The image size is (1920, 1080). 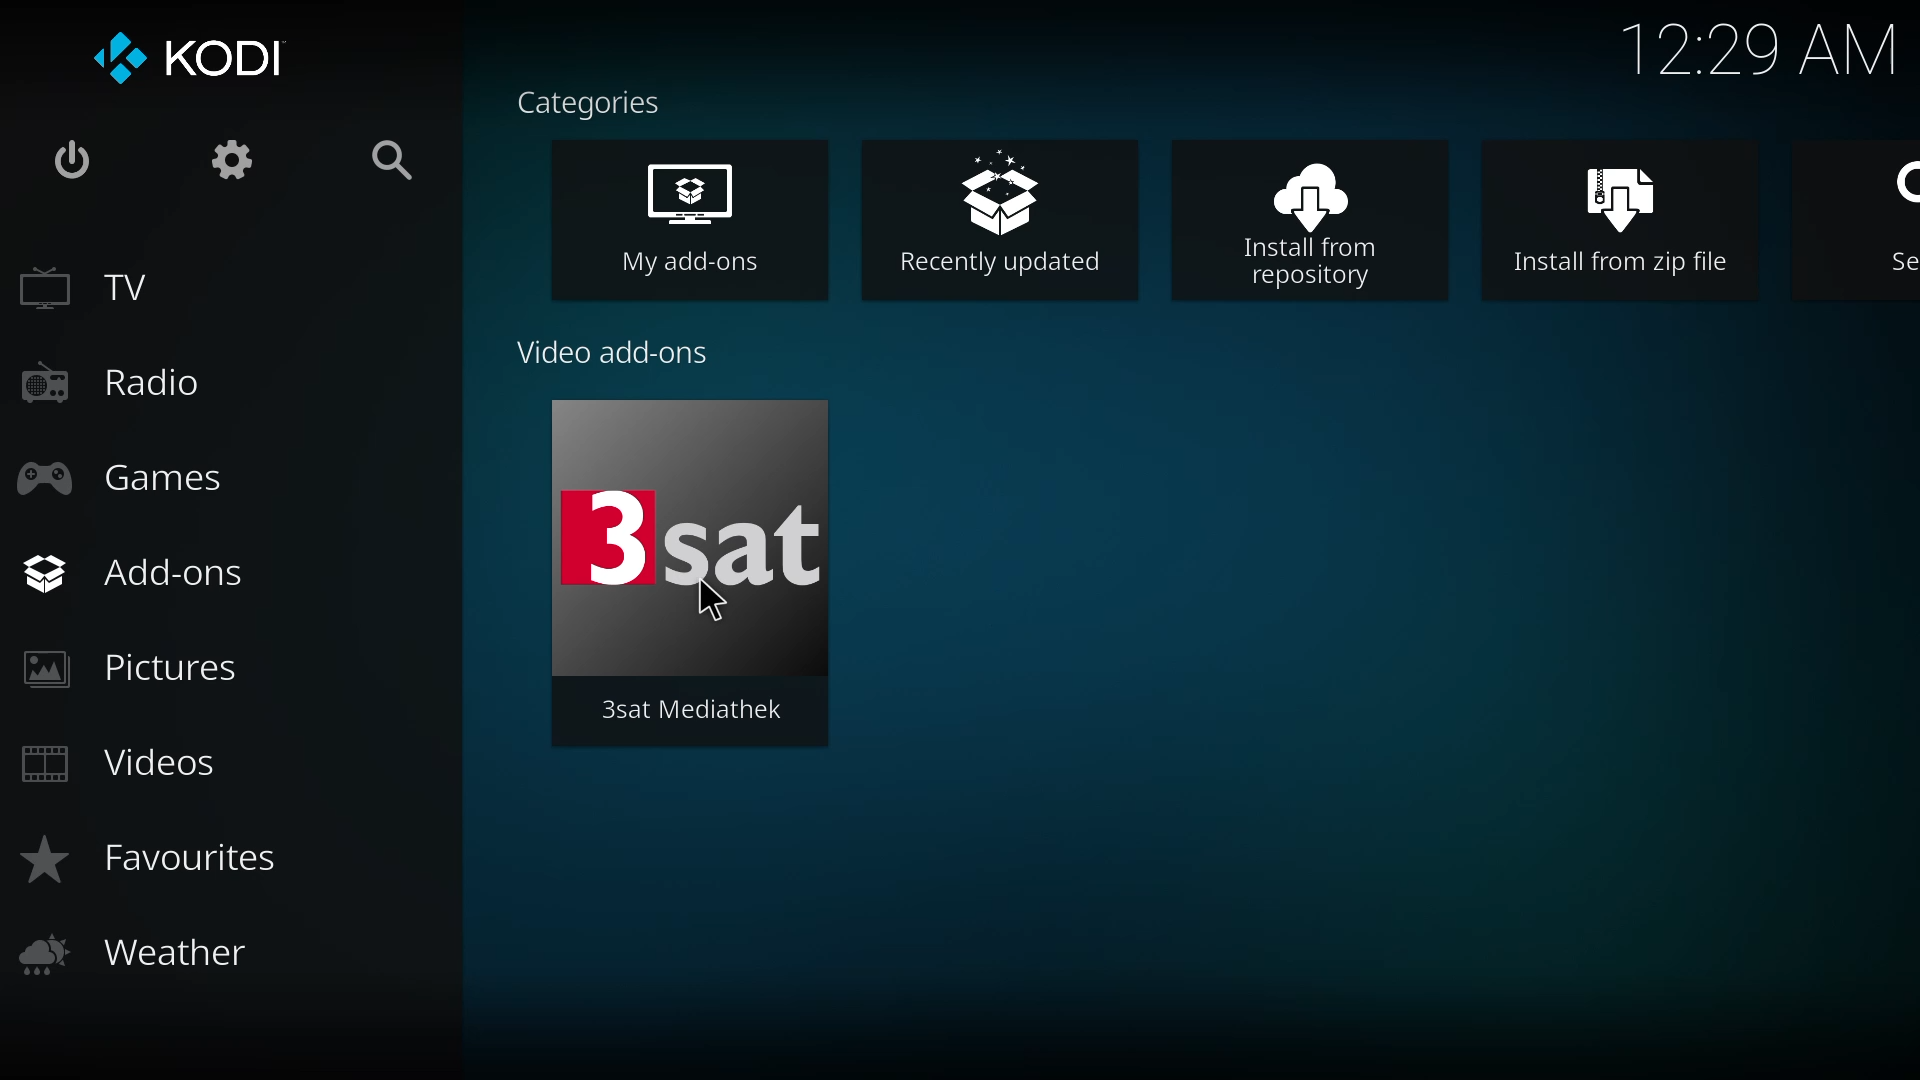 What do you see at coordinates (711, 601) in the screenshot?
I see `cursor` at bounding box center [711, 601].